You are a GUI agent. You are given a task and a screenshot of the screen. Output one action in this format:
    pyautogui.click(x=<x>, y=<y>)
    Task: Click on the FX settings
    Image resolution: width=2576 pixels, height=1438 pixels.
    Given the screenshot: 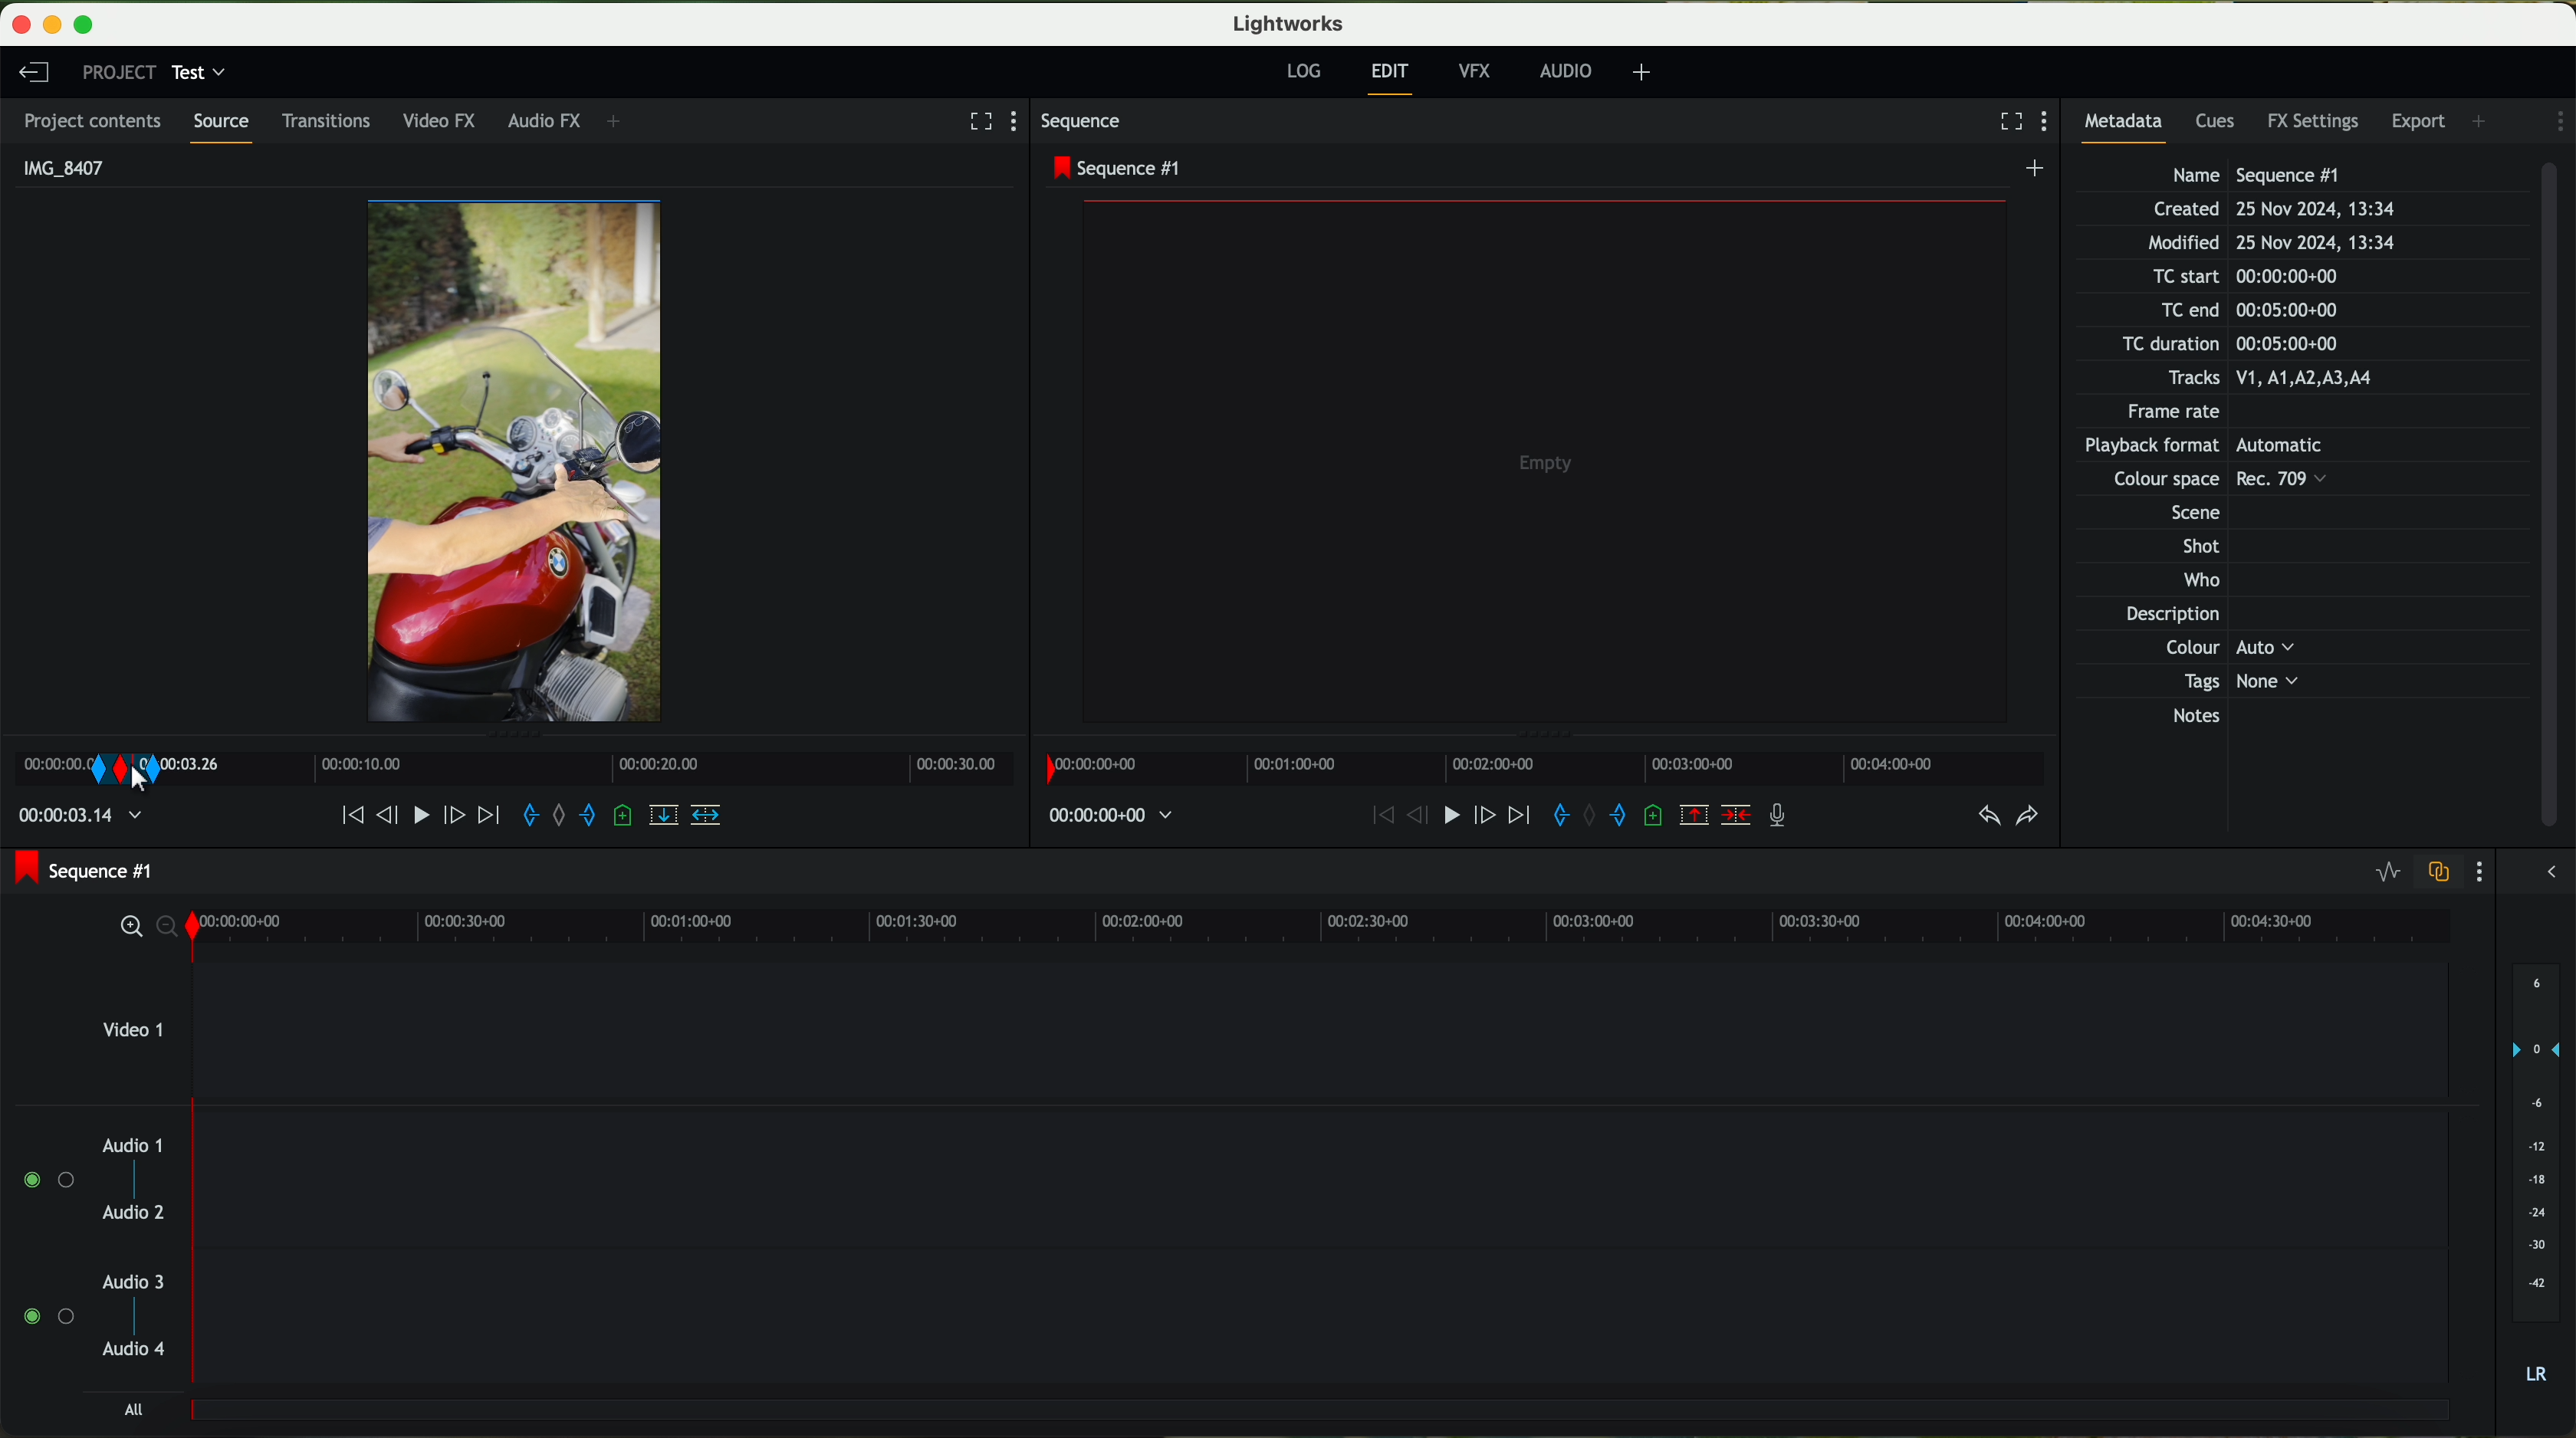 What is the action you would take?
    pyautogui.click(x=2315, y=119)
    